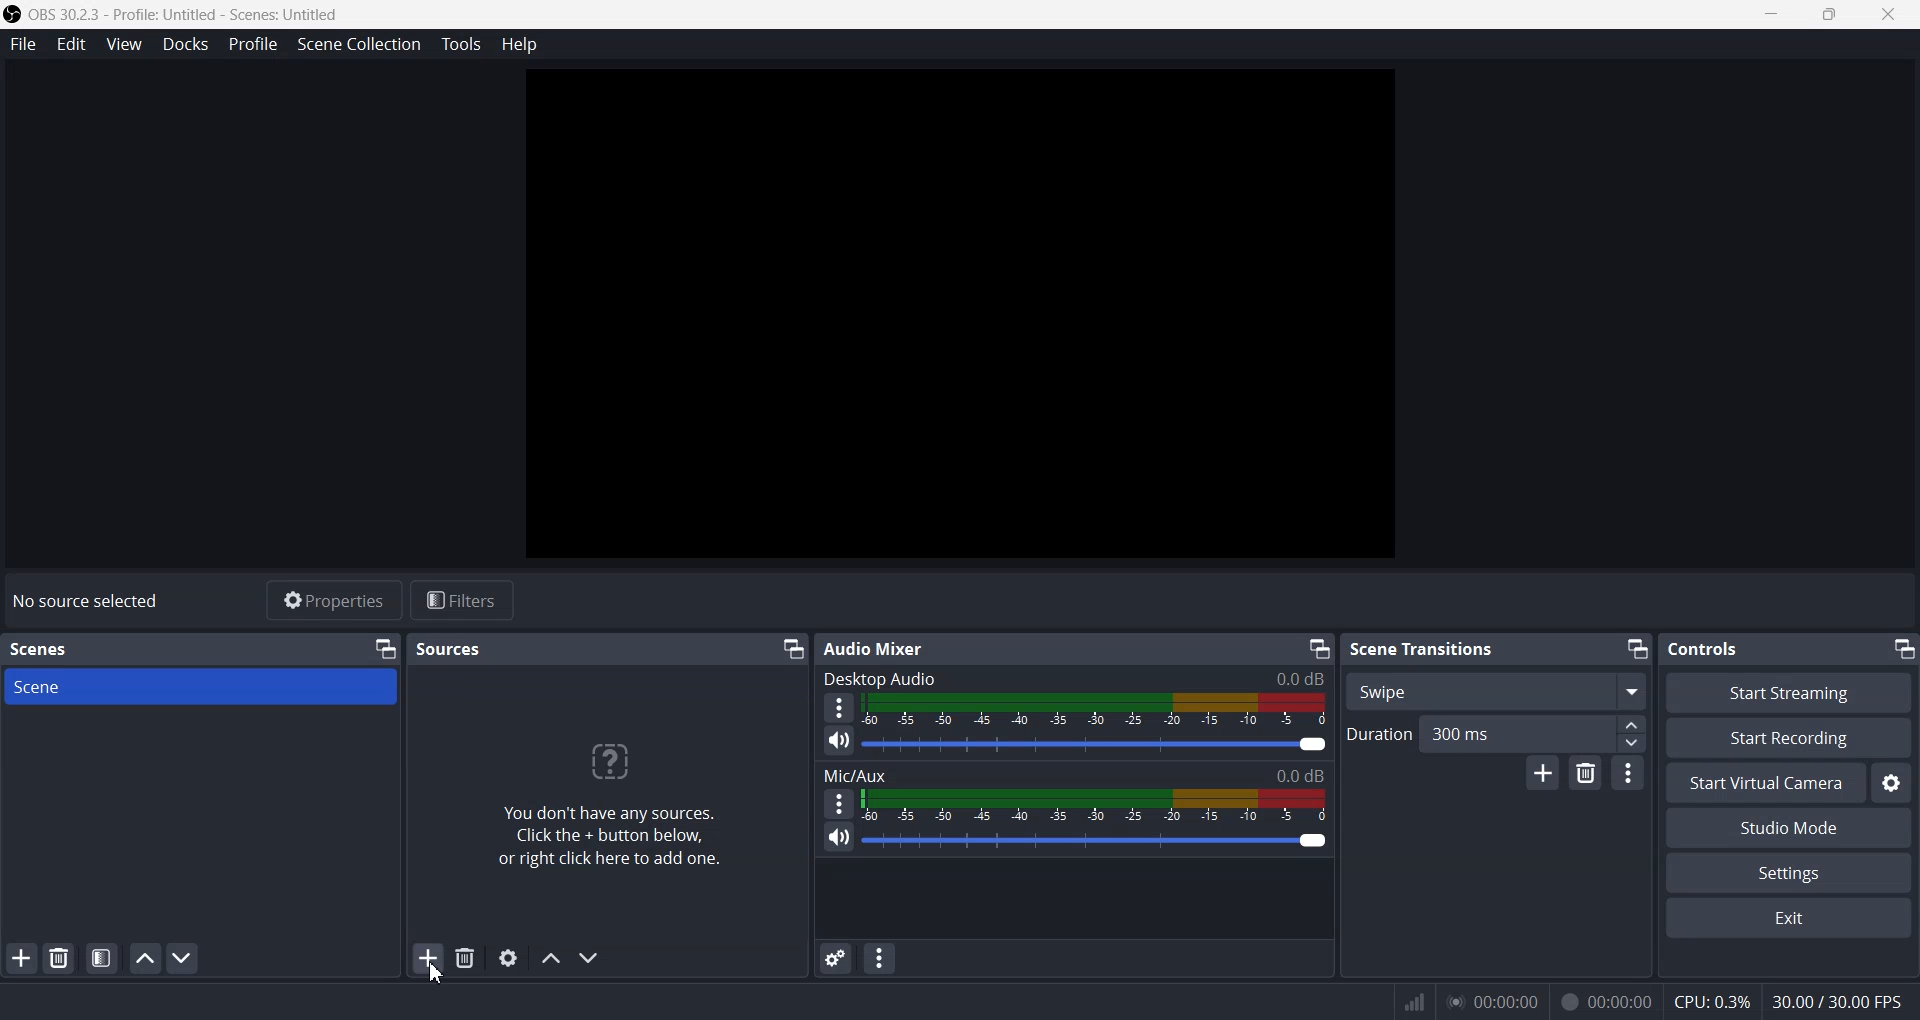  Describe the element at coordinates (1712, 1000) in the screenshot. I see `CPU: 0.3%` at that location.